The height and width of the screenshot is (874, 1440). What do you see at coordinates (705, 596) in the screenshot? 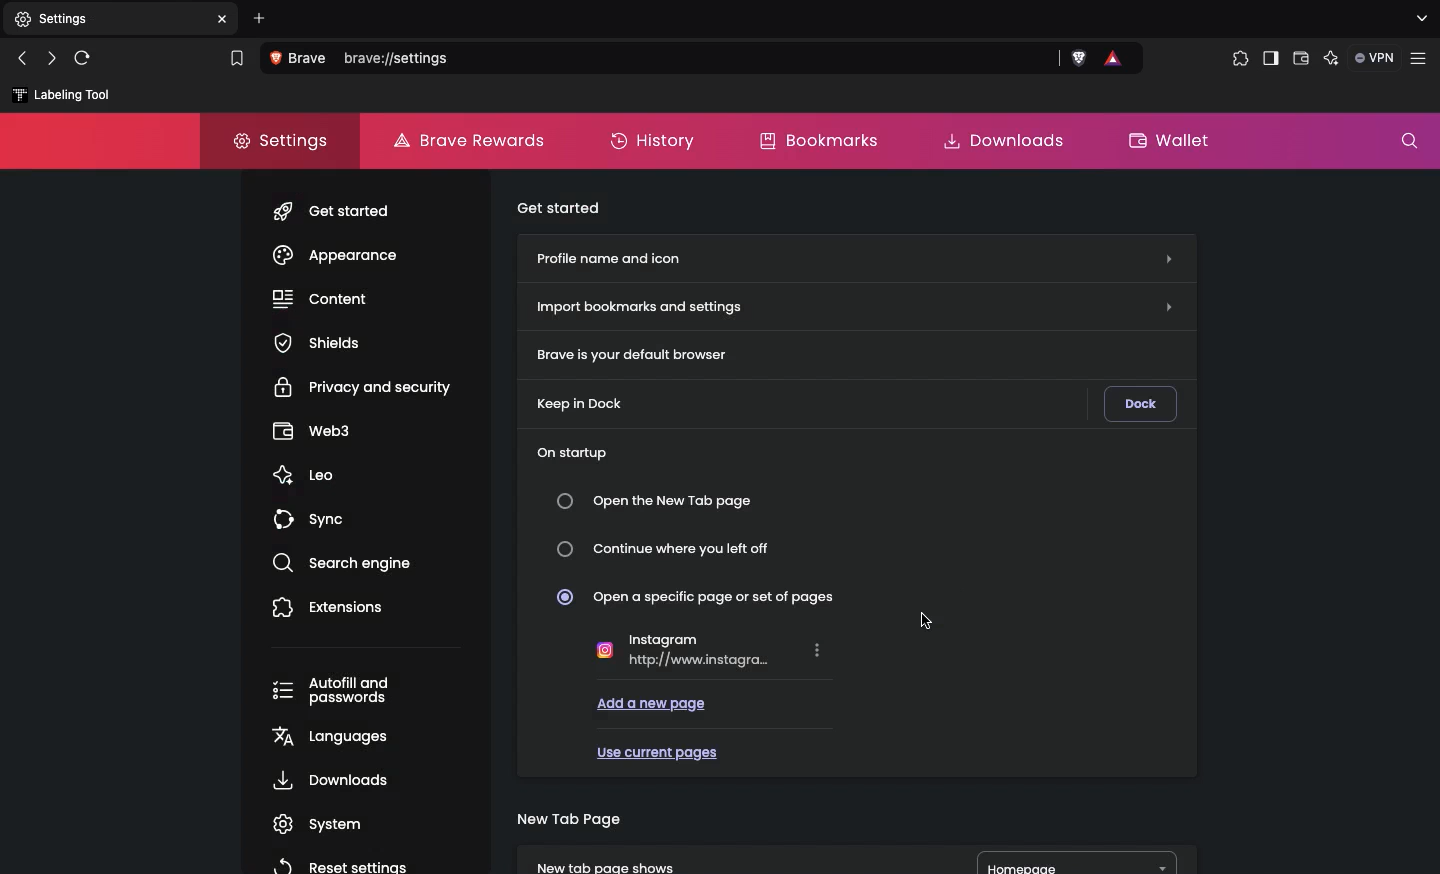
I see `Open a specific page or set of pages` at bounding box center [705, 596].